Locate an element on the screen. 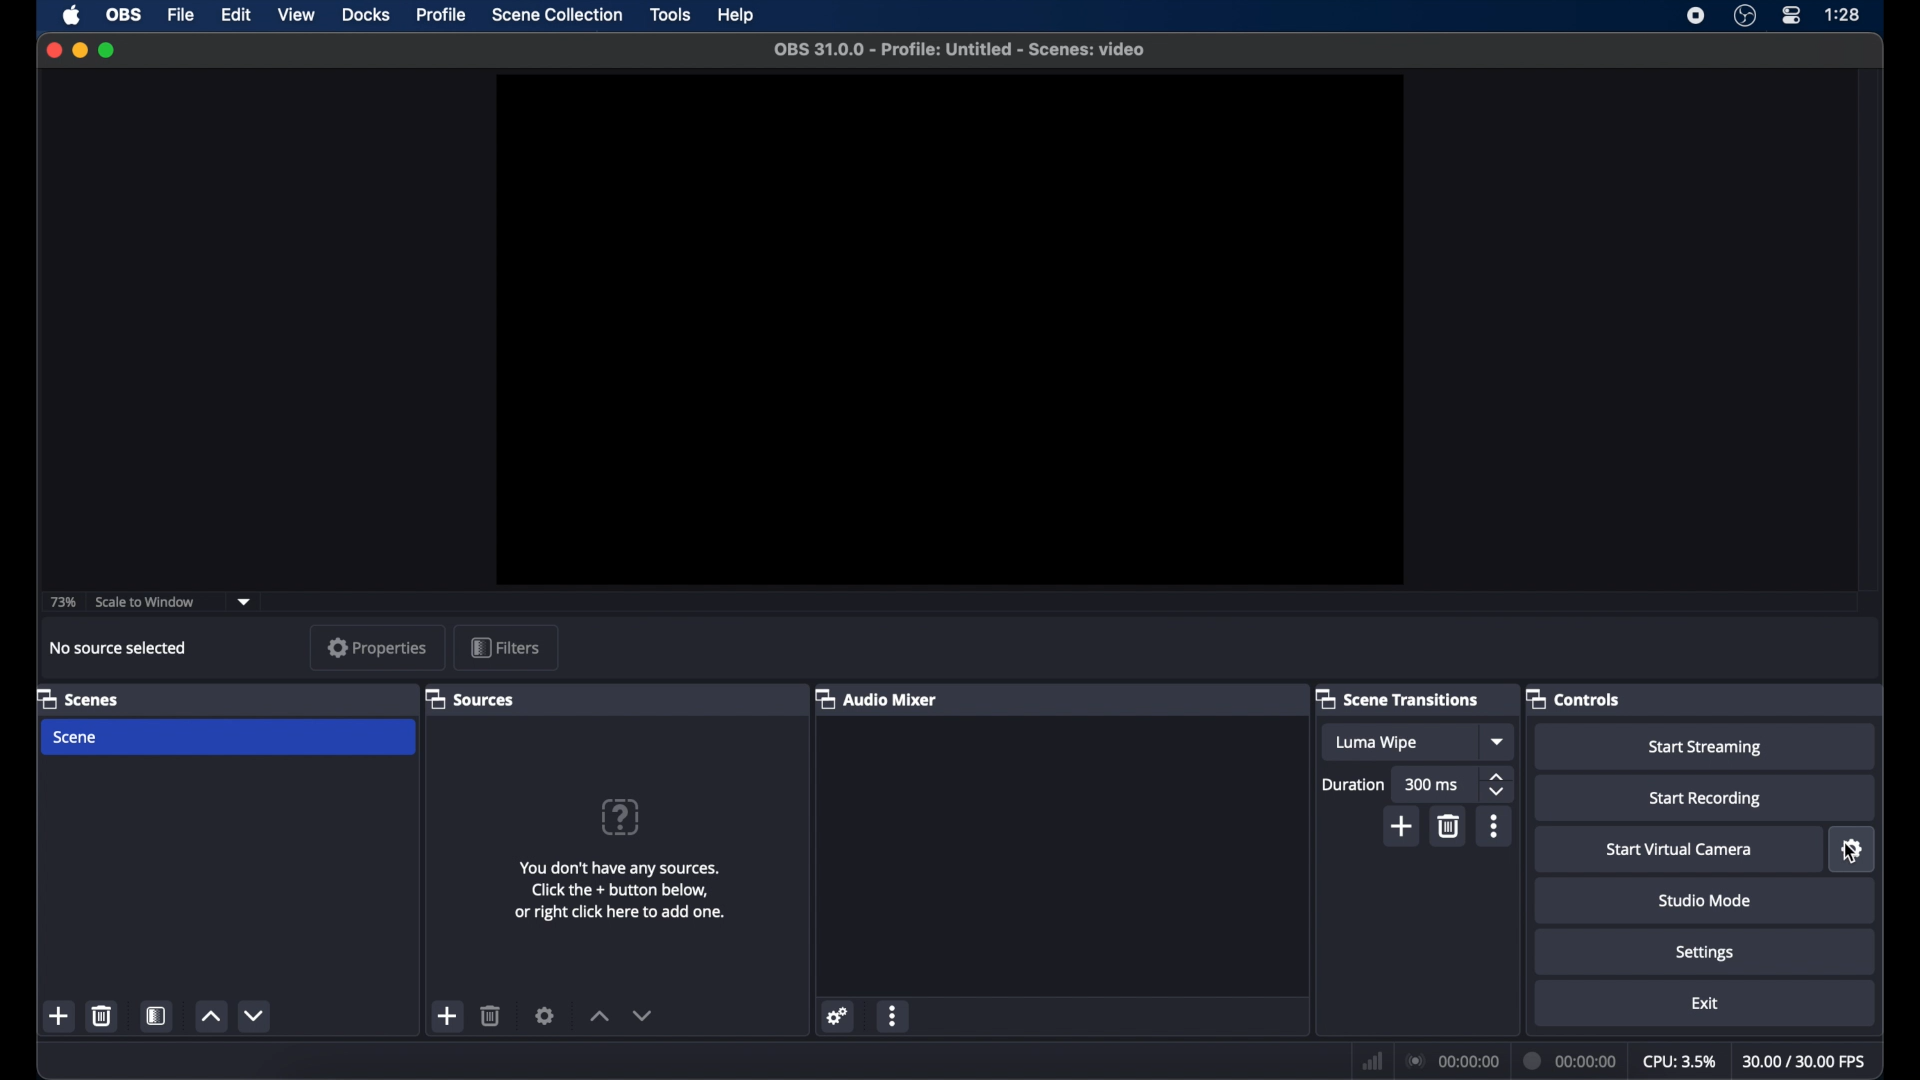 The width and height of the screenshot is (1920, 1080). fps is located at coordinates (1805, 1061).